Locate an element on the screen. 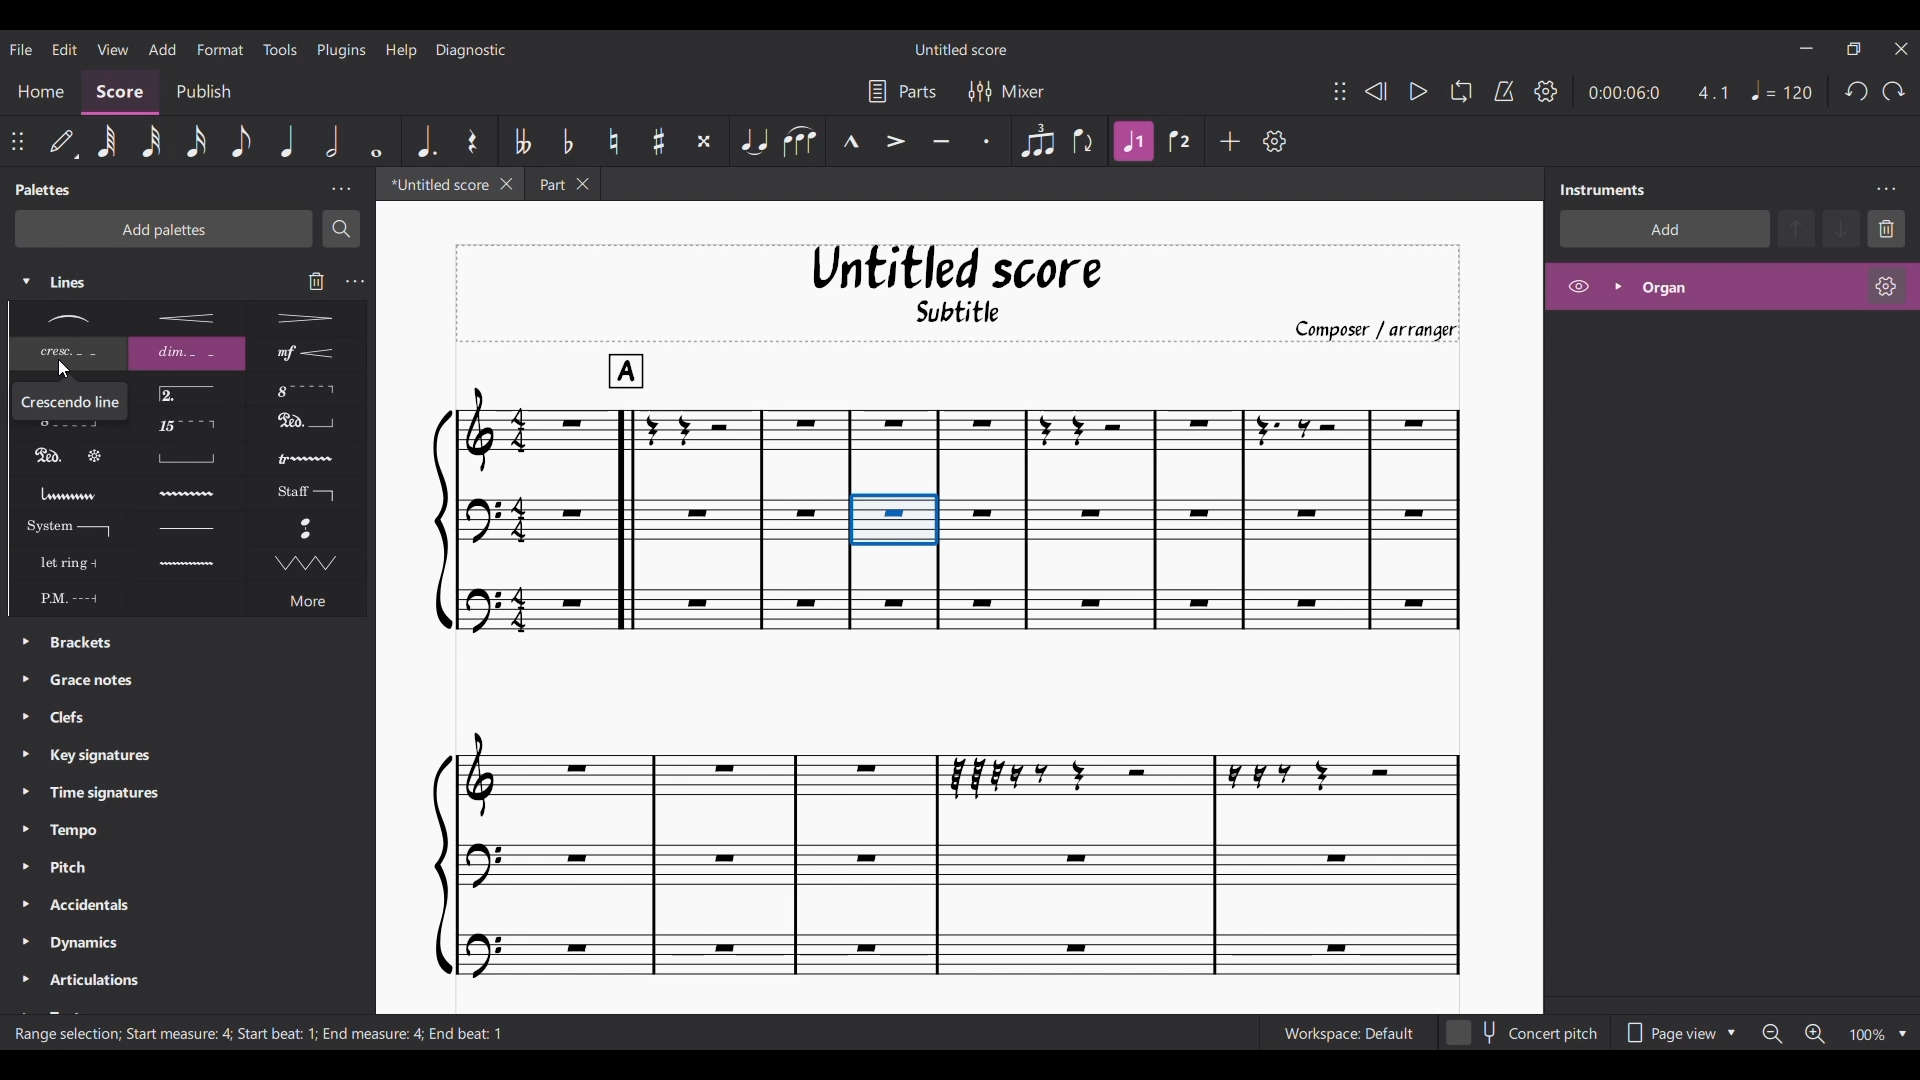 This screenshot has width=1920, height=1080. Current duration and ratio of score is located at coordinates (1658, 92).